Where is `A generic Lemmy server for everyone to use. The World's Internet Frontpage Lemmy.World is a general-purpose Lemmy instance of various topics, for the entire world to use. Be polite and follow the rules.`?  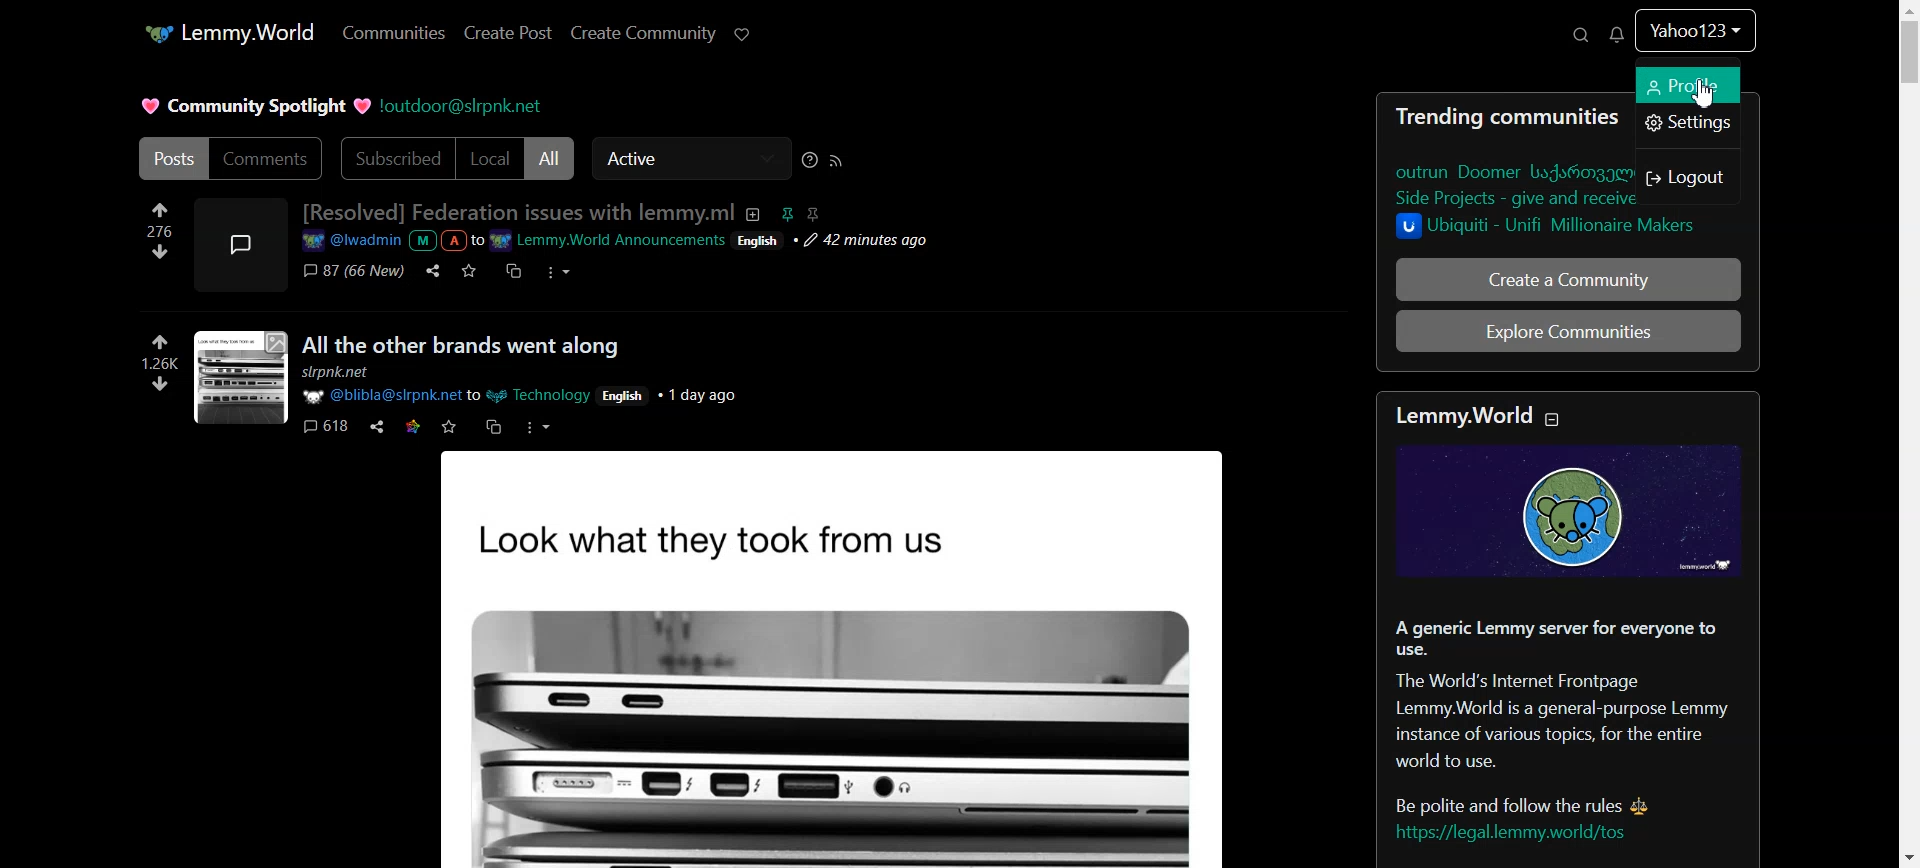 A generic Lemmy server for everyone to use. The World's Internet Frontpage Lemmy.World is a general-purpose Lemmy instance of various topics, for the entire world to use. Be polite and follow the rules. is located at coordinates (1570, 710).